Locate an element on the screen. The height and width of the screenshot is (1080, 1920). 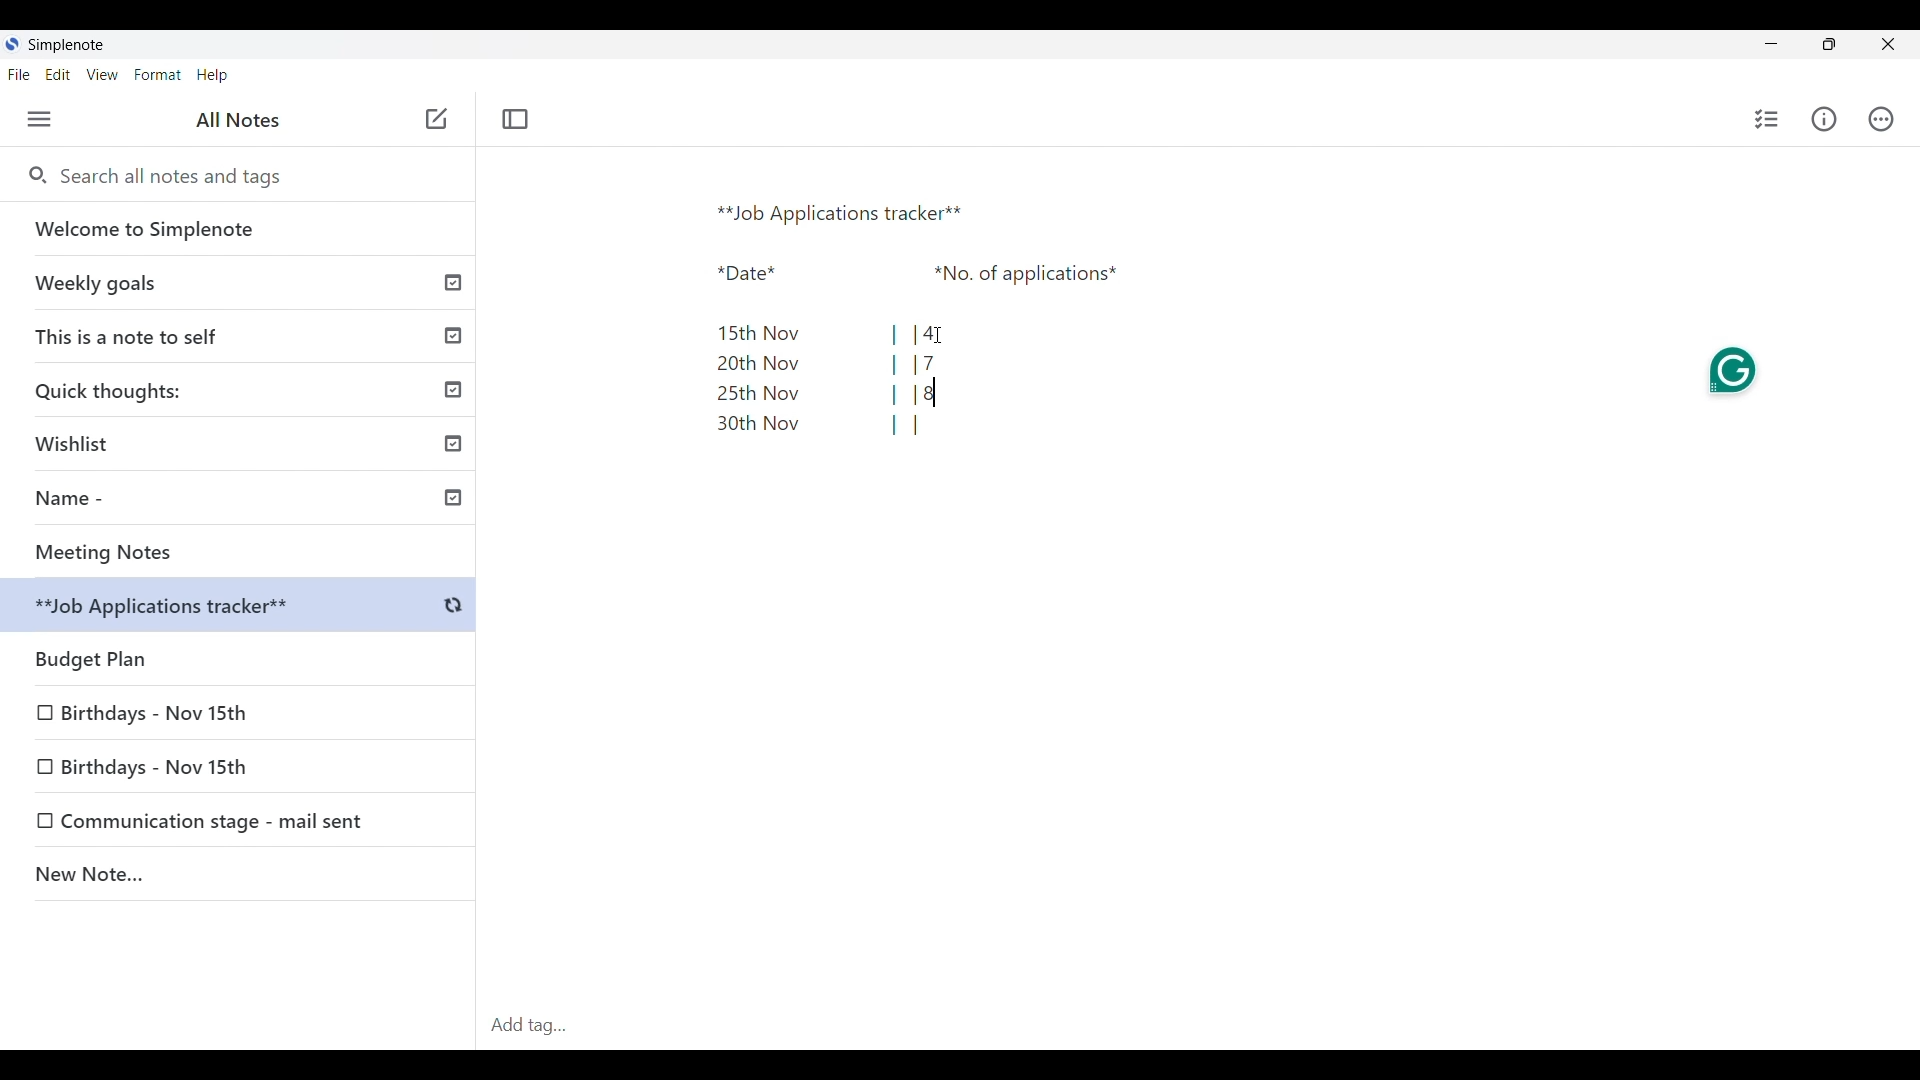
Minimize is located at coordinates (1771, 43).